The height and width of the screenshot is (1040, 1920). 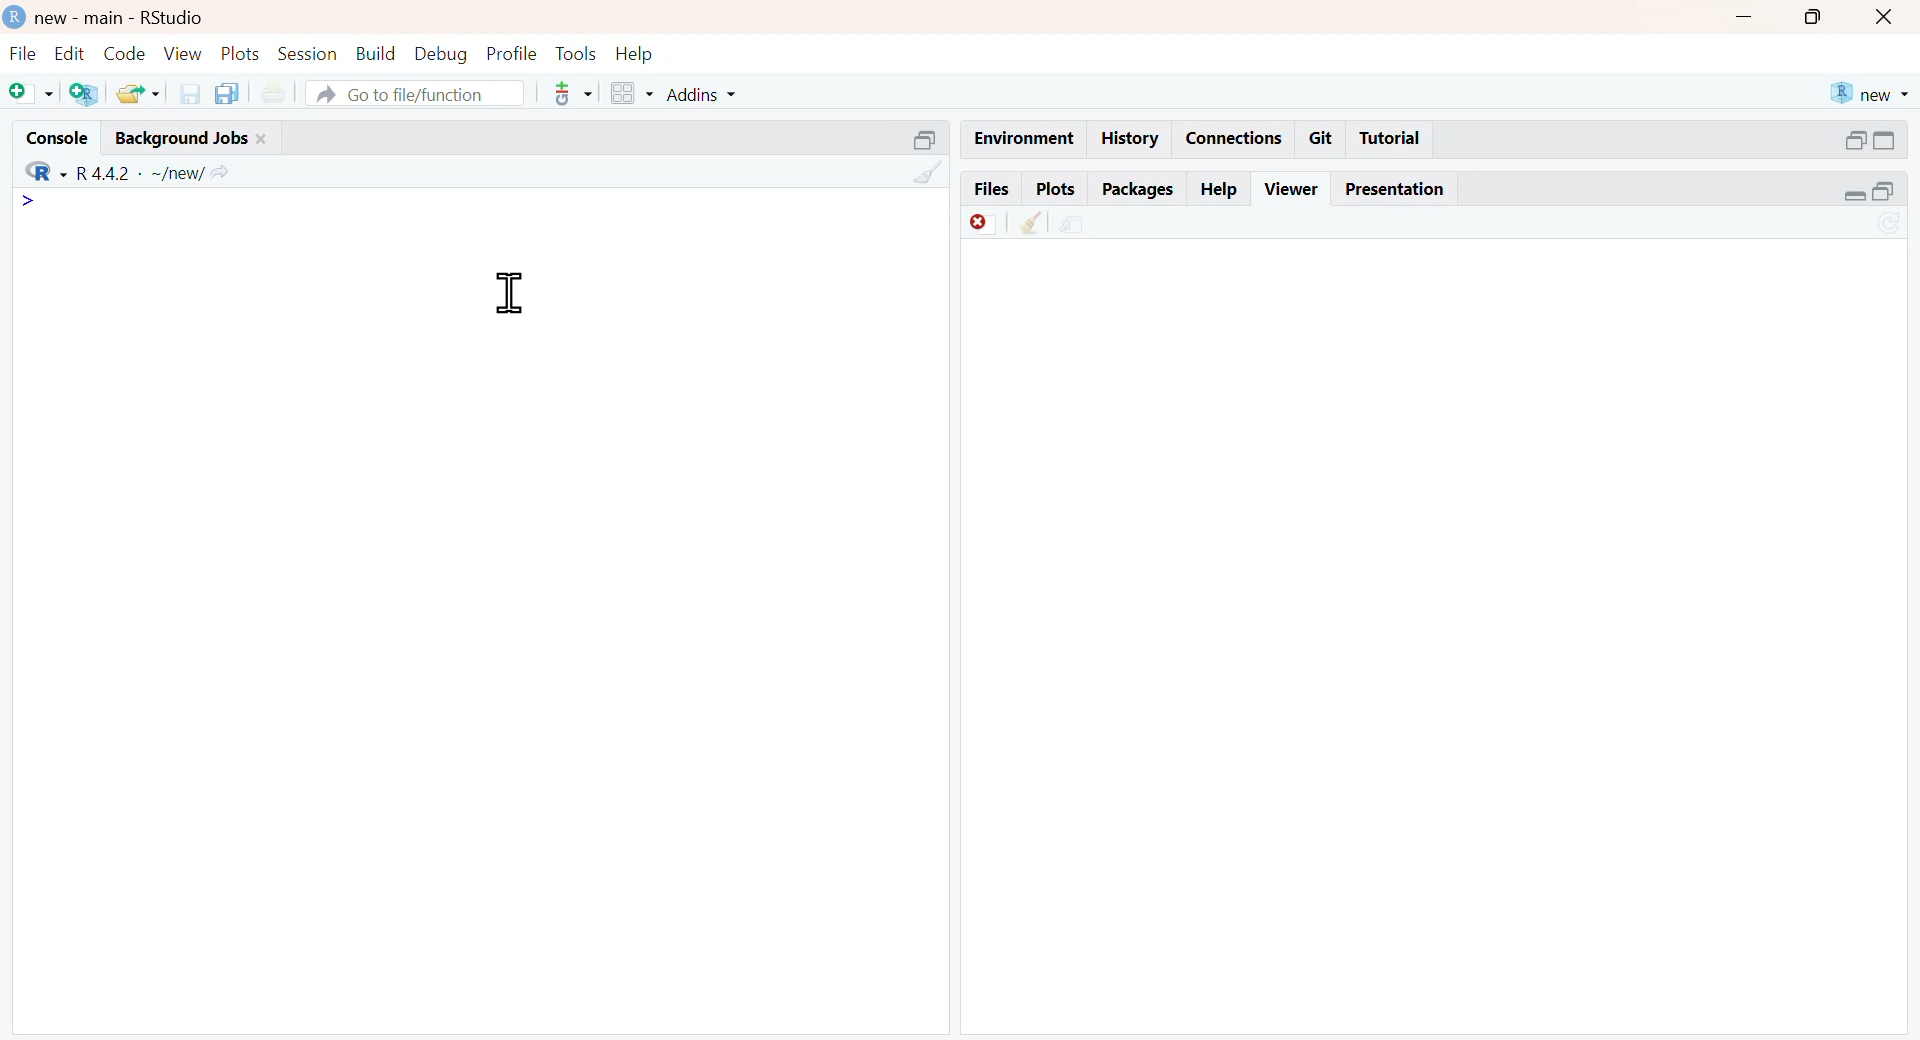 I want to click on Help, so click(x=644, y=51).